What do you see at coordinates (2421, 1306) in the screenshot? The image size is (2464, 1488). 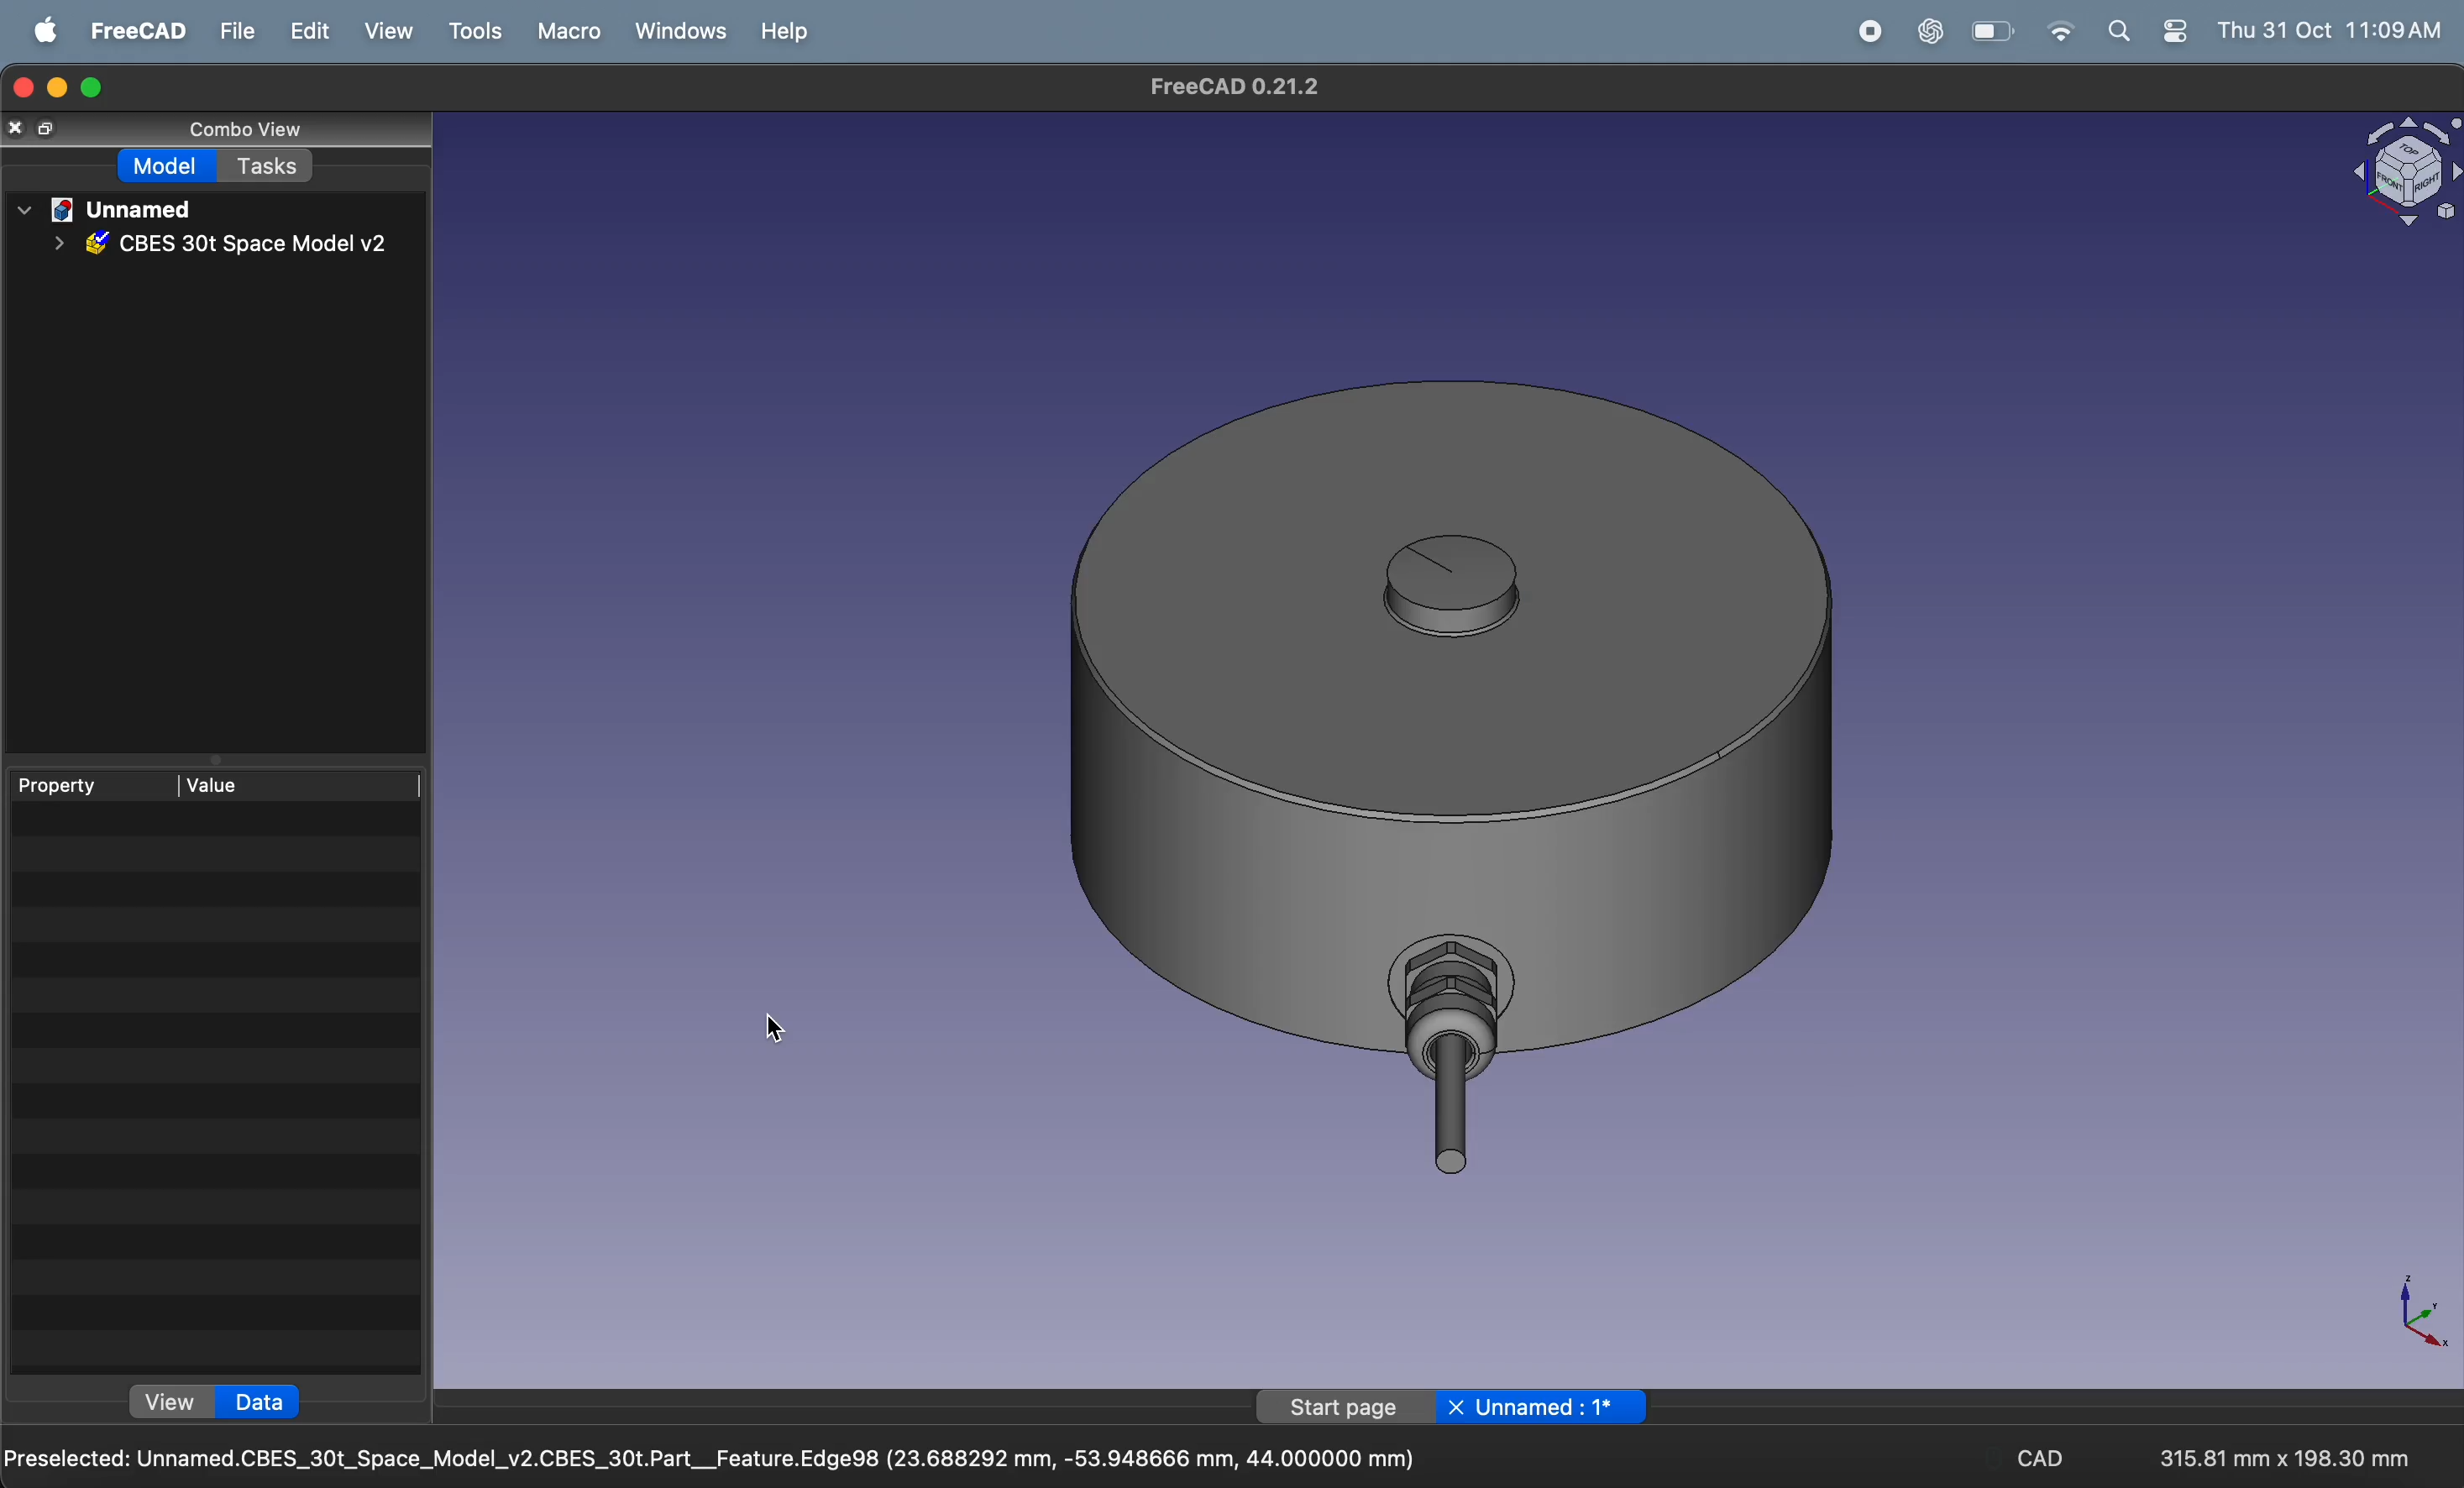 I see `axis` at bounding box center [2421, 1306].